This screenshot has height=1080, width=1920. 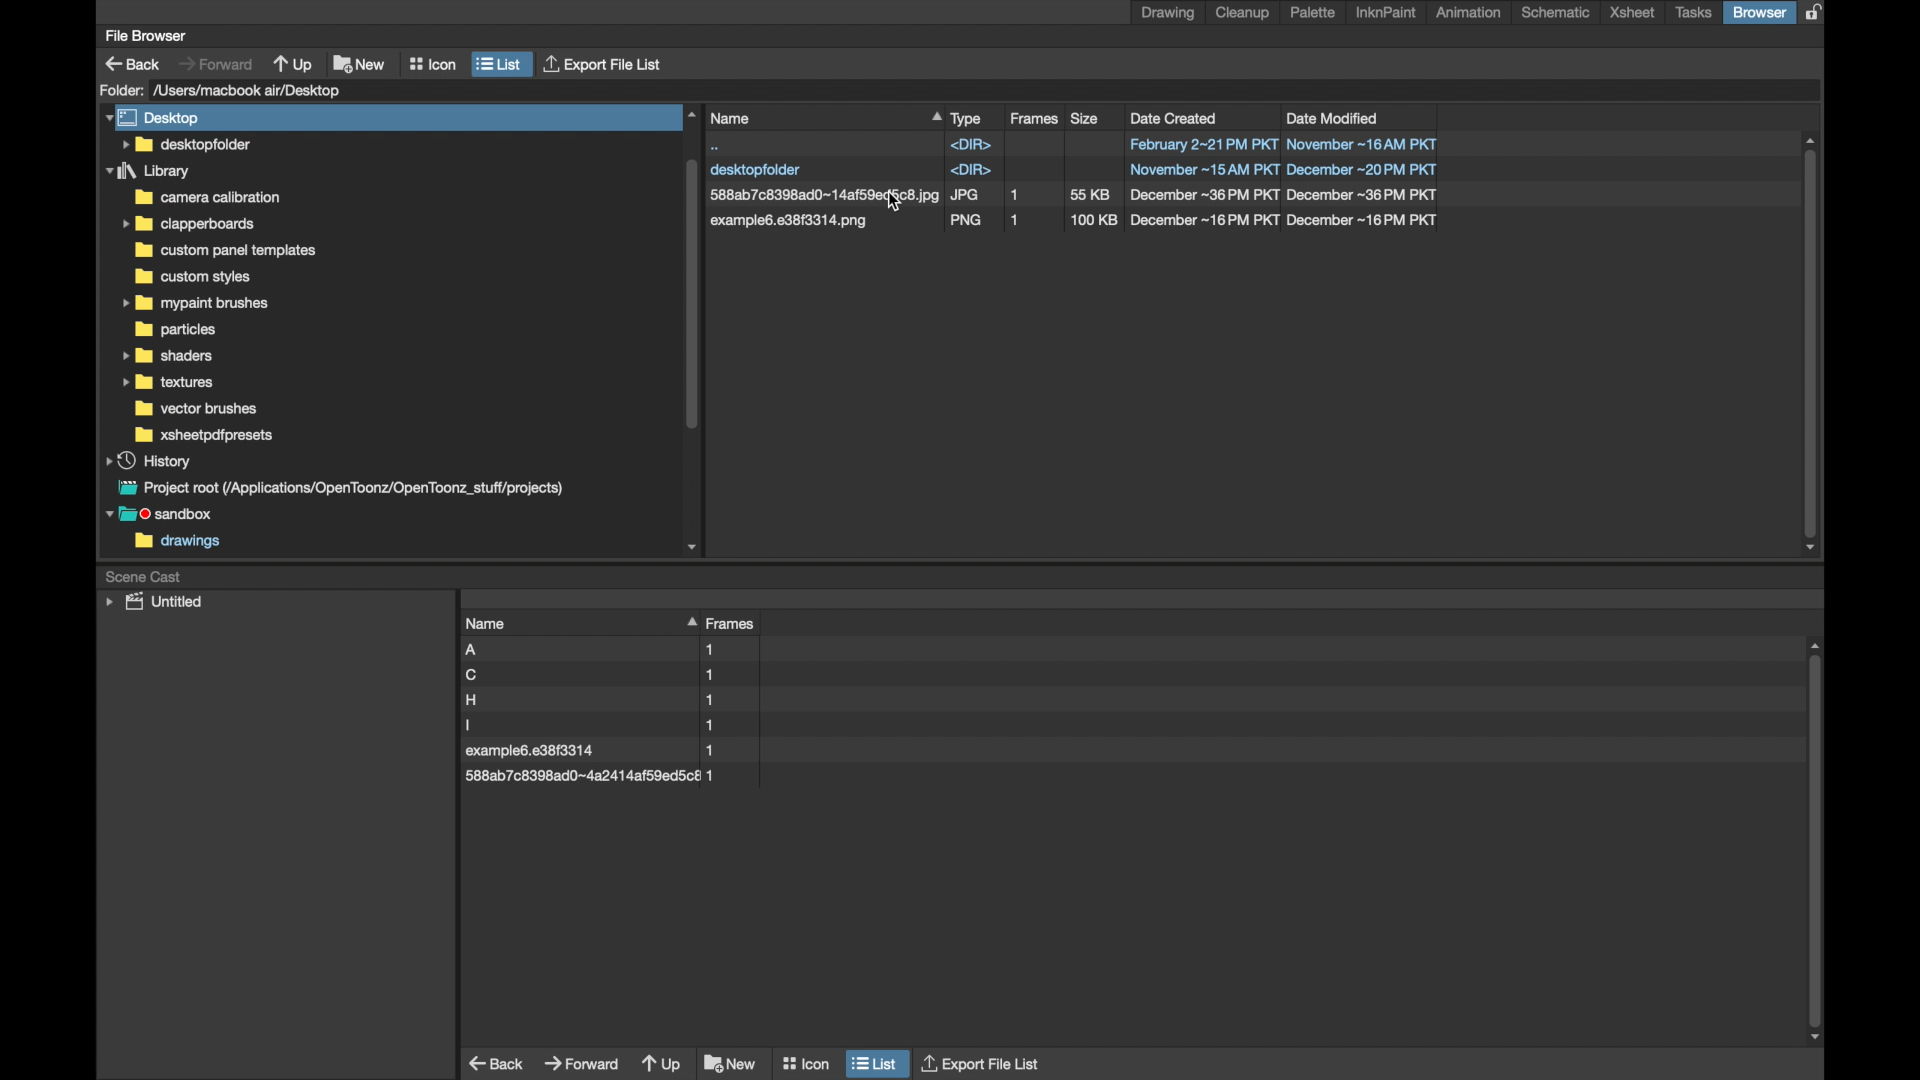 I want to click on browser, so click(x=1759, y=12).